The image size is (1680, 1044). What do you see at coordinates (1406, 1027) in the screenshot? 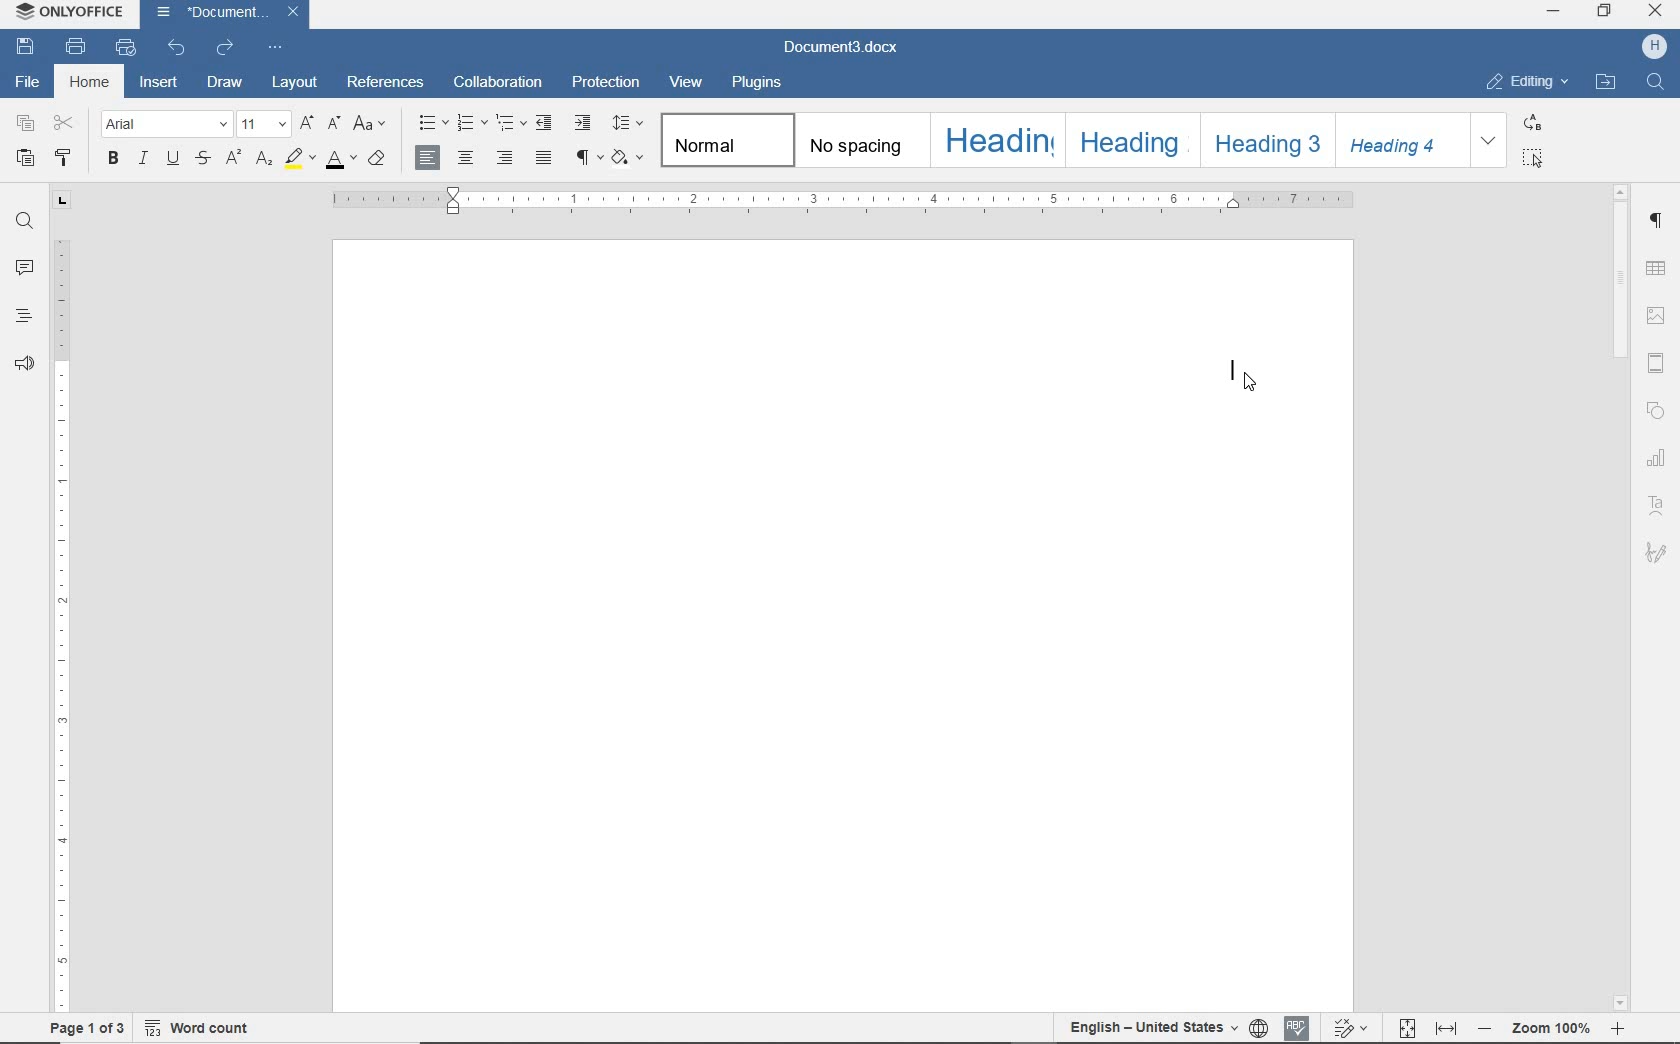
I see `FIT TO PAGE` at bounding box center [1406, 1027].